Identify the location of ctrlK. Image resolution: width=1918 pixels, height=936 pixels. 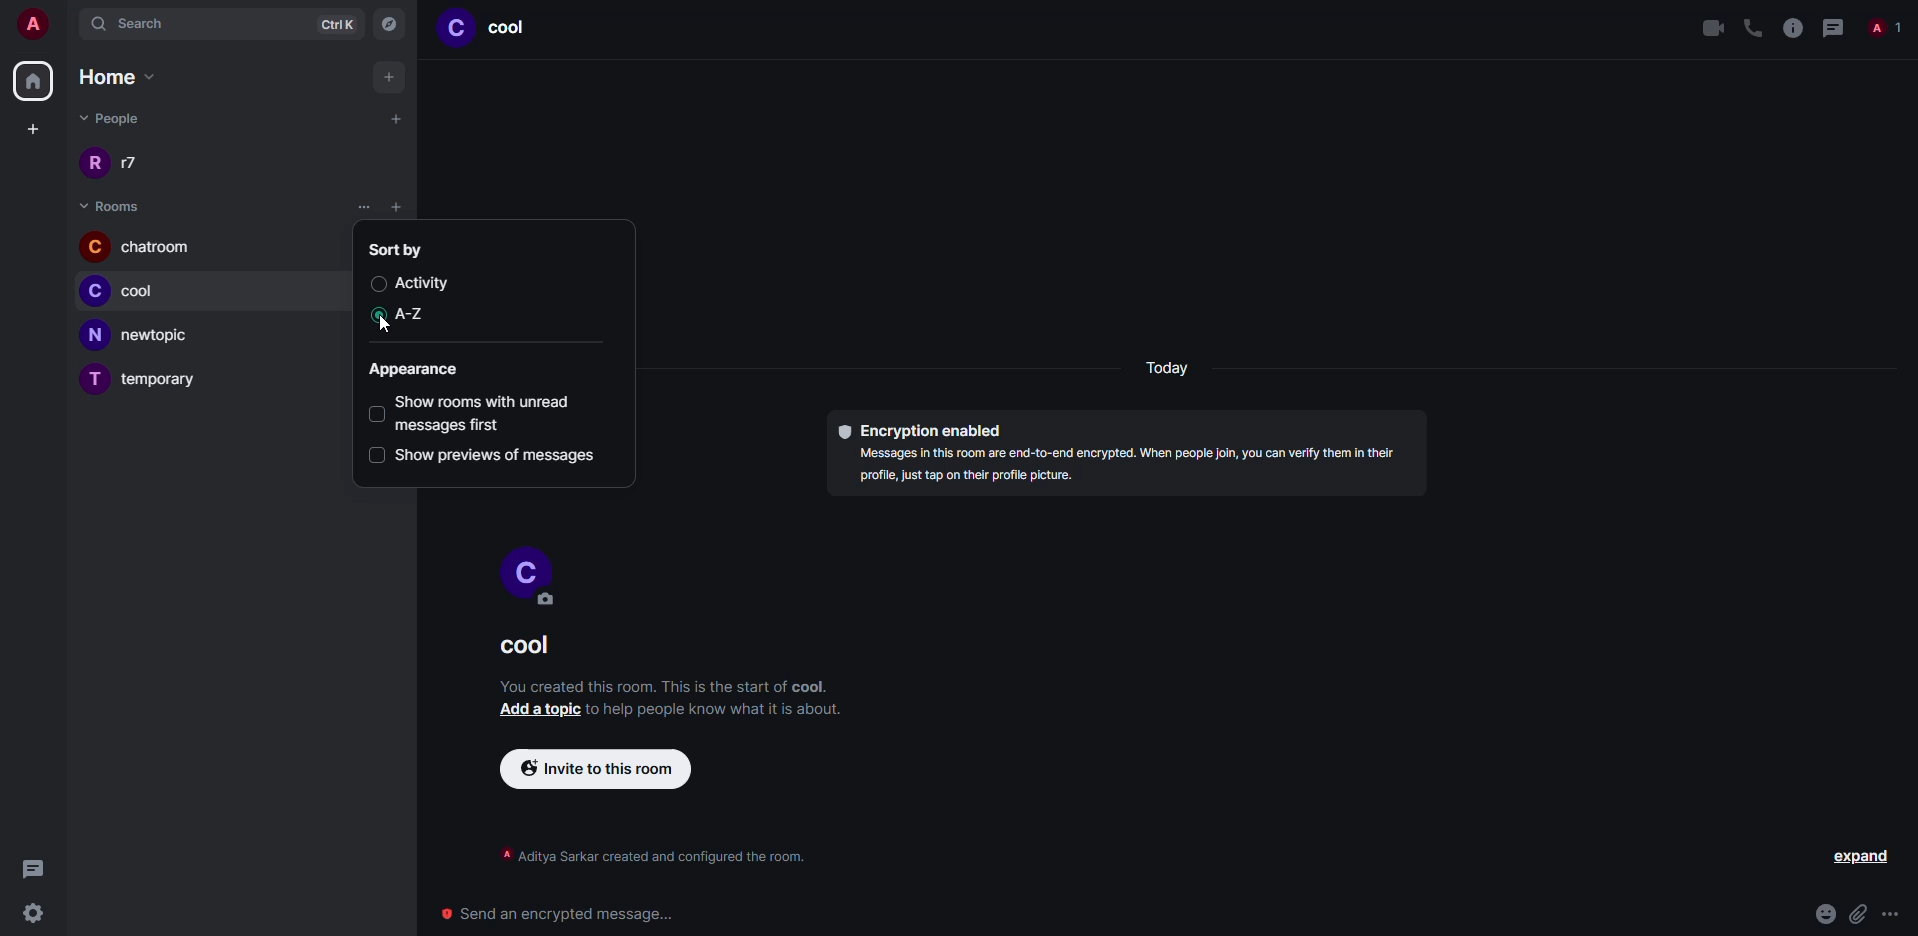
(331, 25).